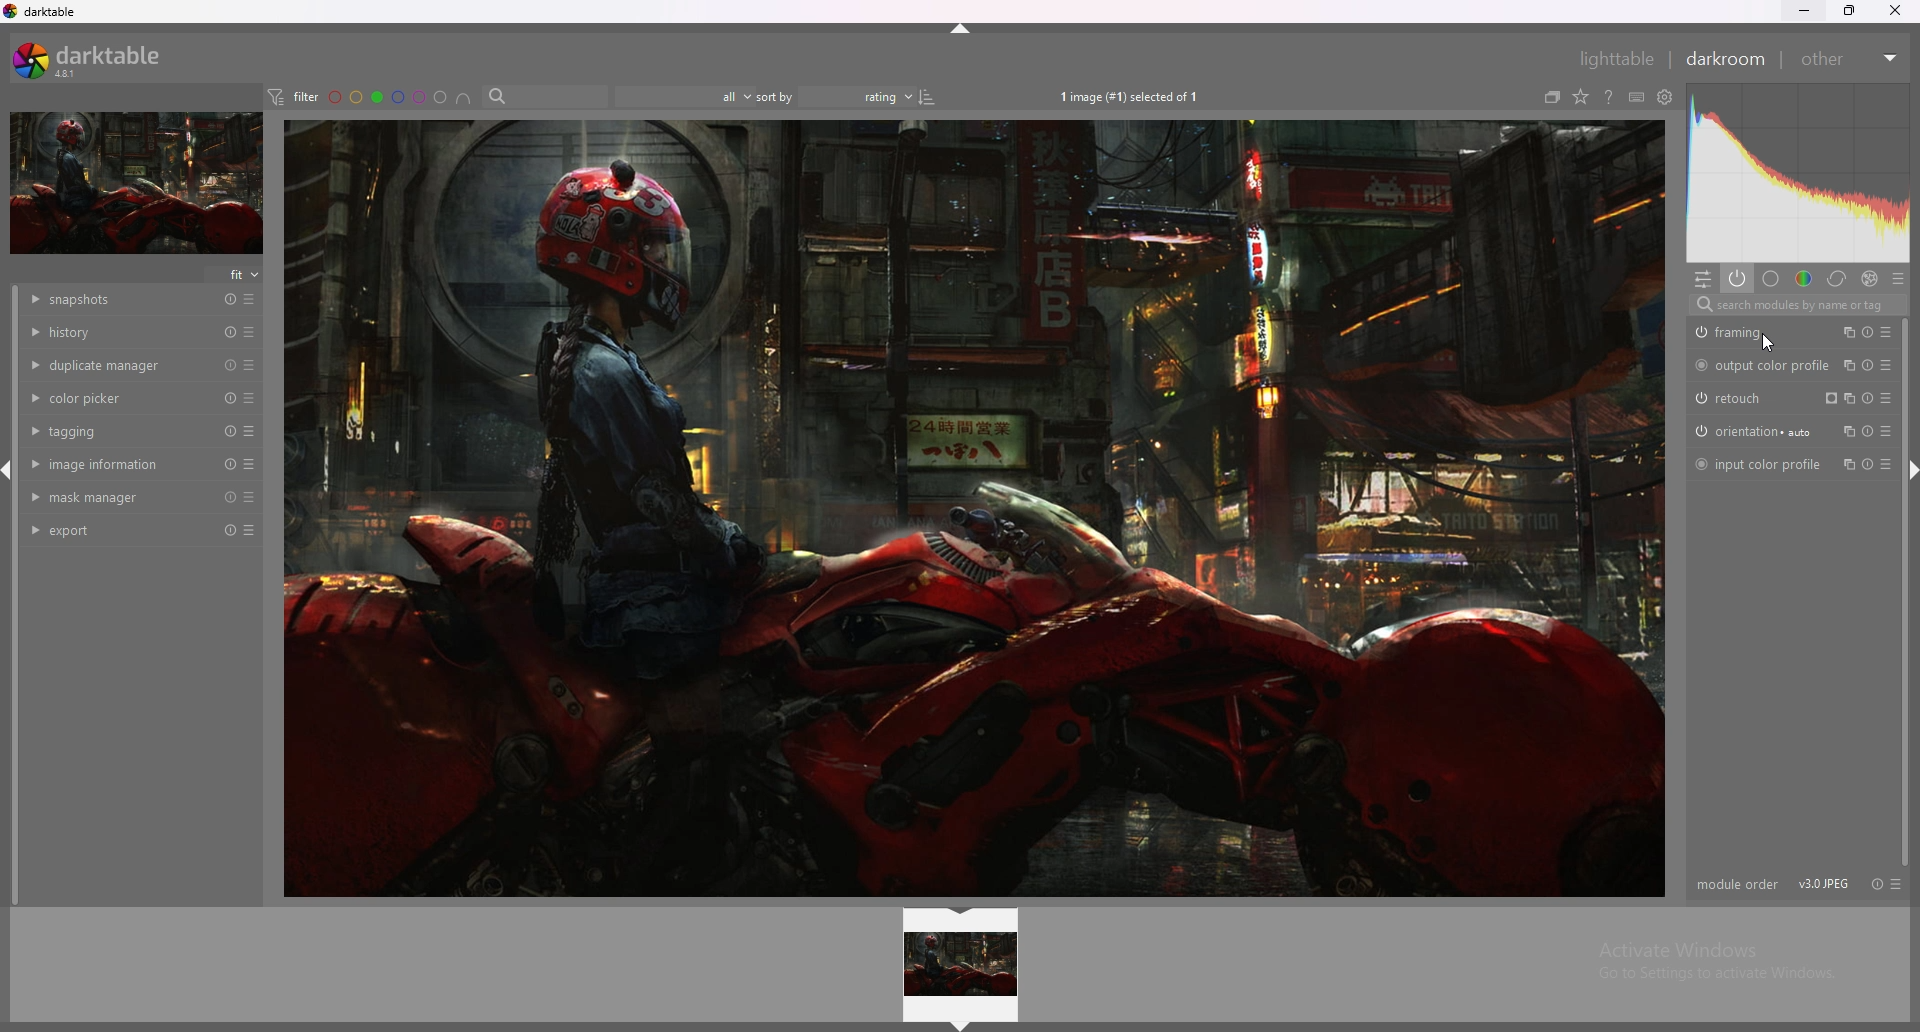  I want to click on minimize, so click(1804, 9).